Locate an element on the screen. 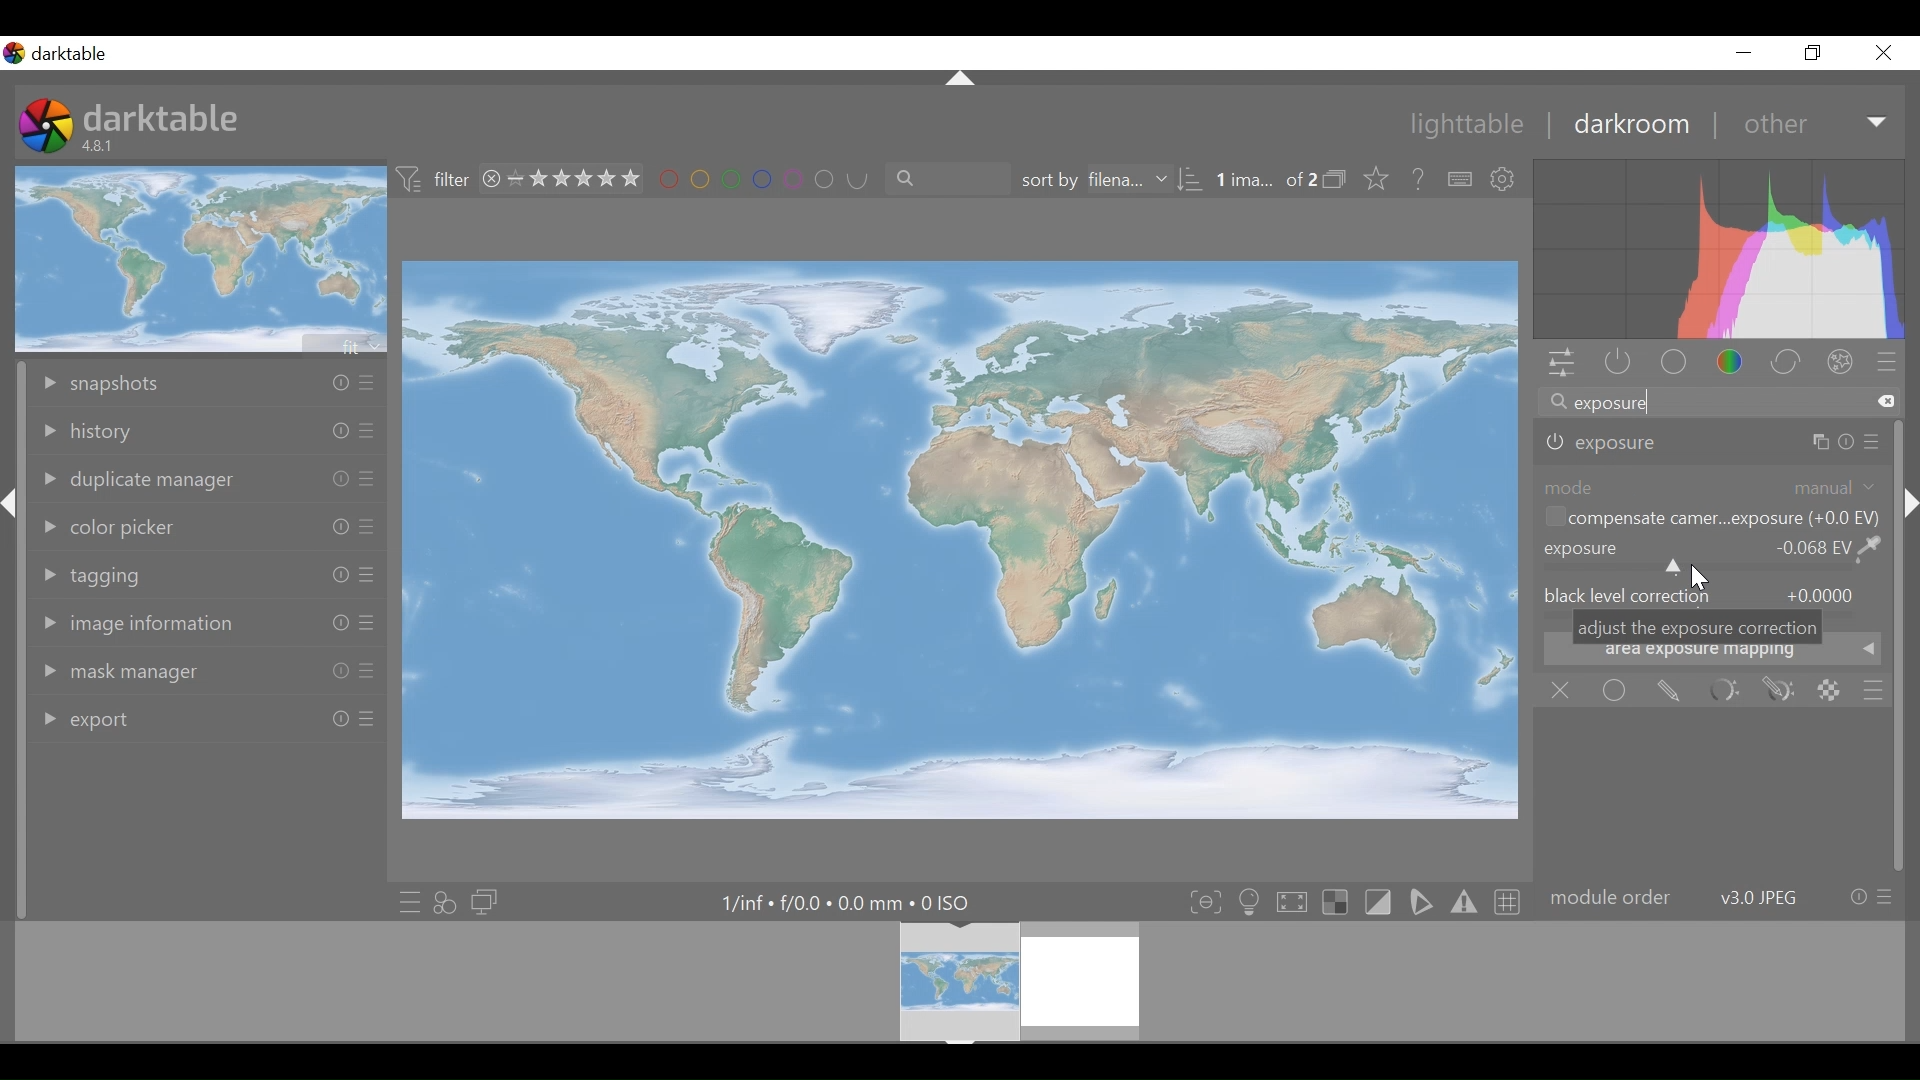  History is located at coordinates (207, 431).